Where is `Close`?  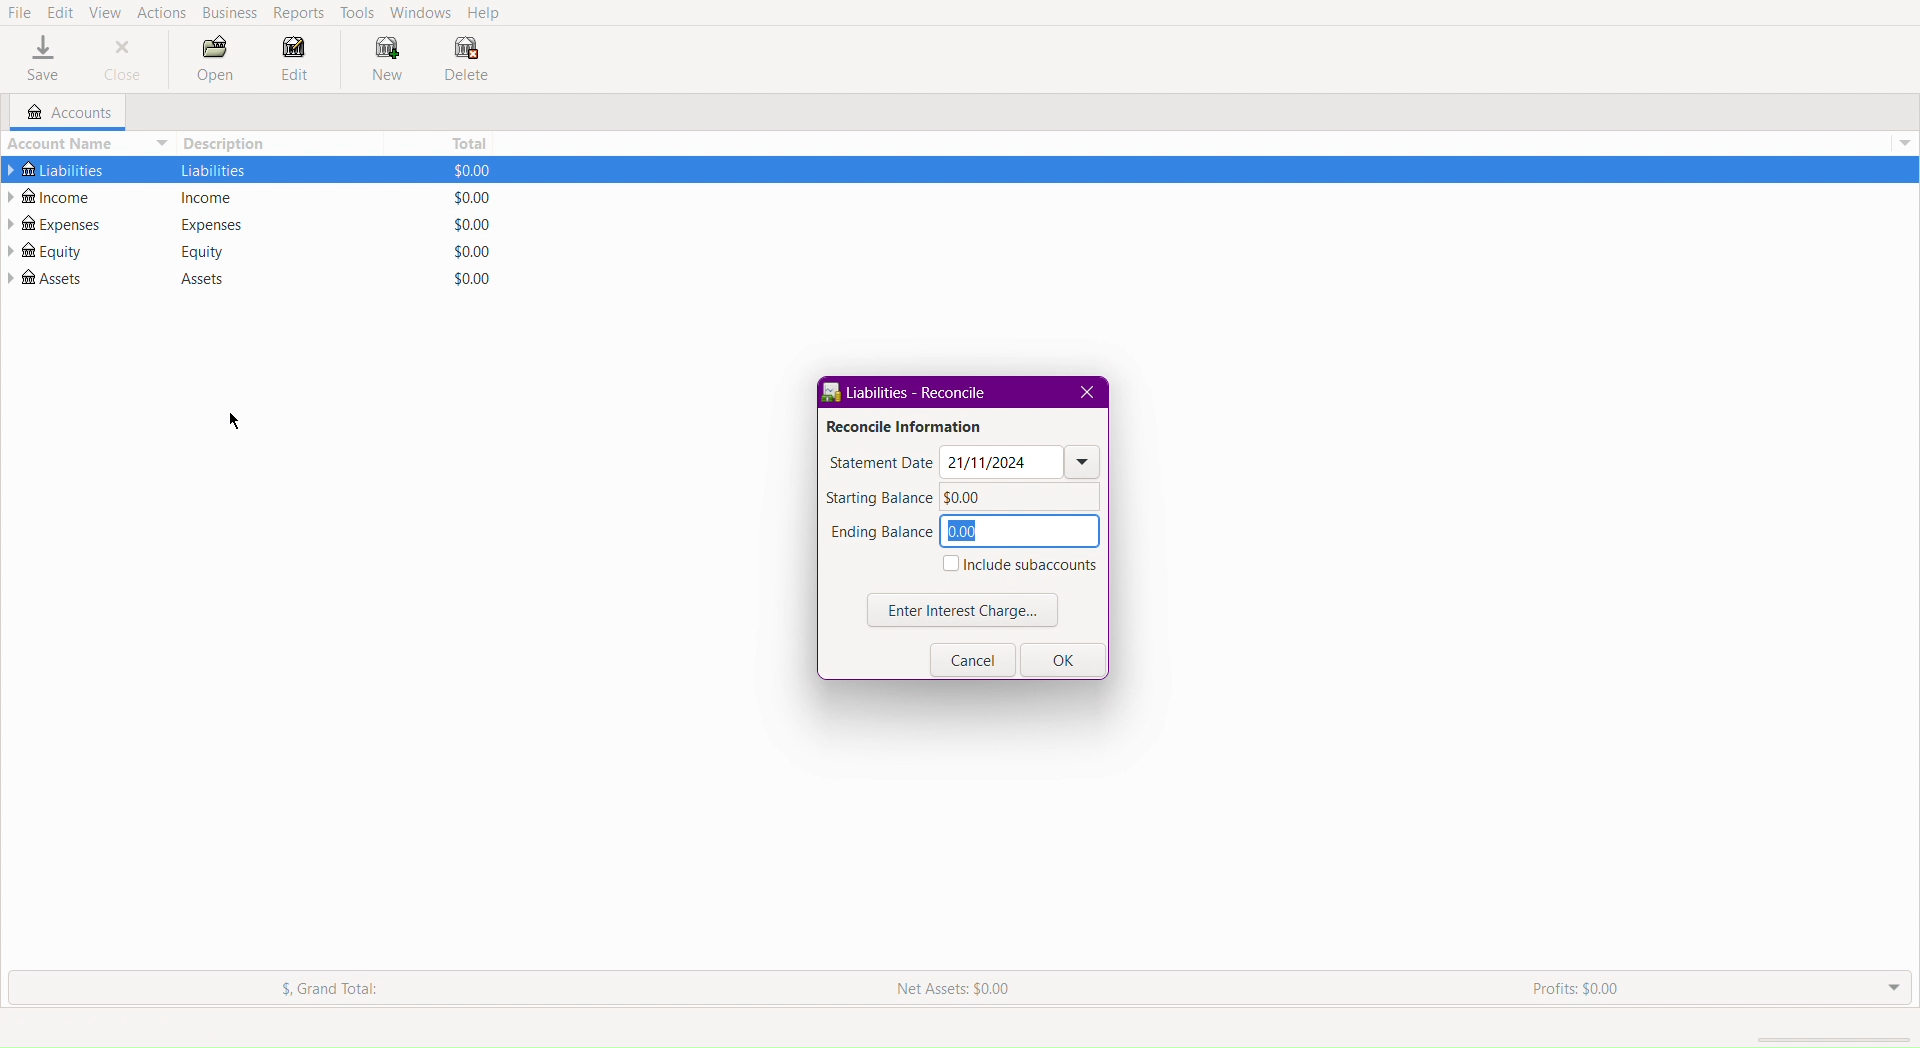
Close is located at coordinates (1086, 392).